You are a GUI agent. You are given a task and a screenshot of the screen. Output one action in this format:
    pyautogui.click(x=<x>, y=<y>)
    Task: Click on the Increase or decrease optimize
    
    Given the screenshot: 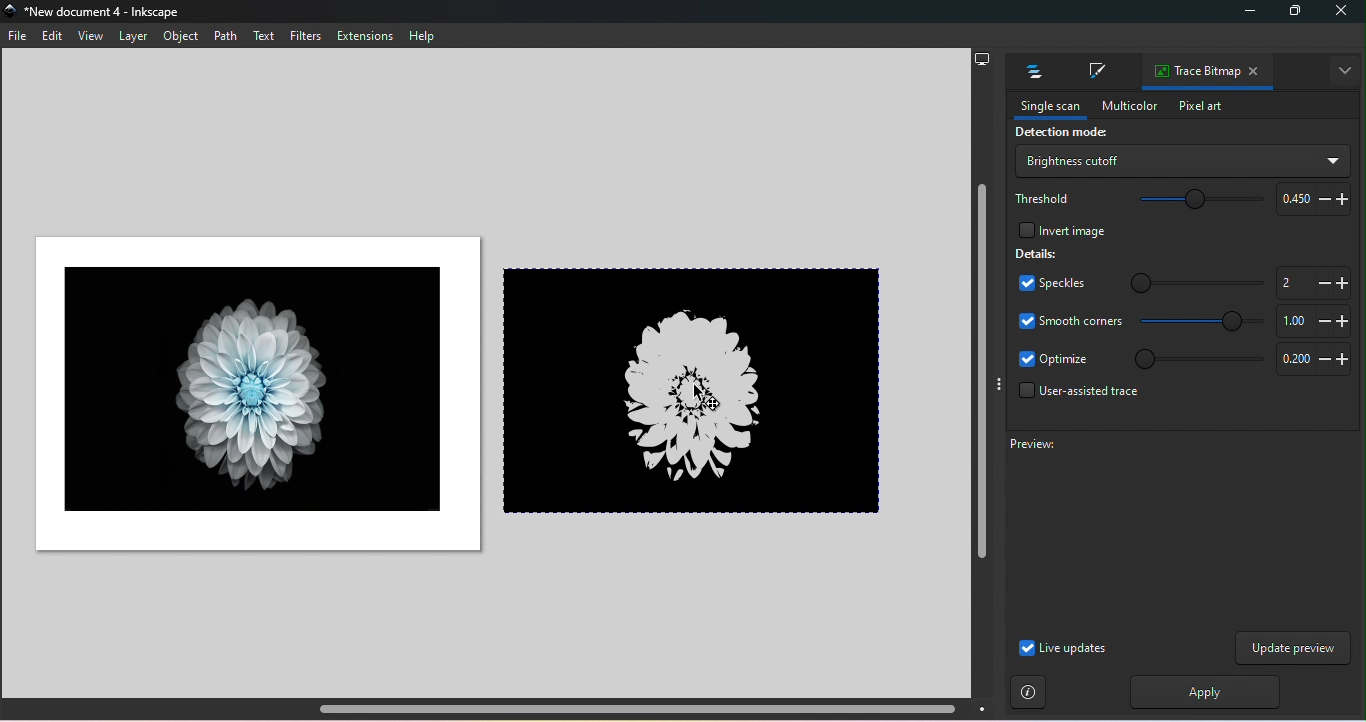 What is the action you would take?
    pyautogui.click(x=1310, y=361)
    